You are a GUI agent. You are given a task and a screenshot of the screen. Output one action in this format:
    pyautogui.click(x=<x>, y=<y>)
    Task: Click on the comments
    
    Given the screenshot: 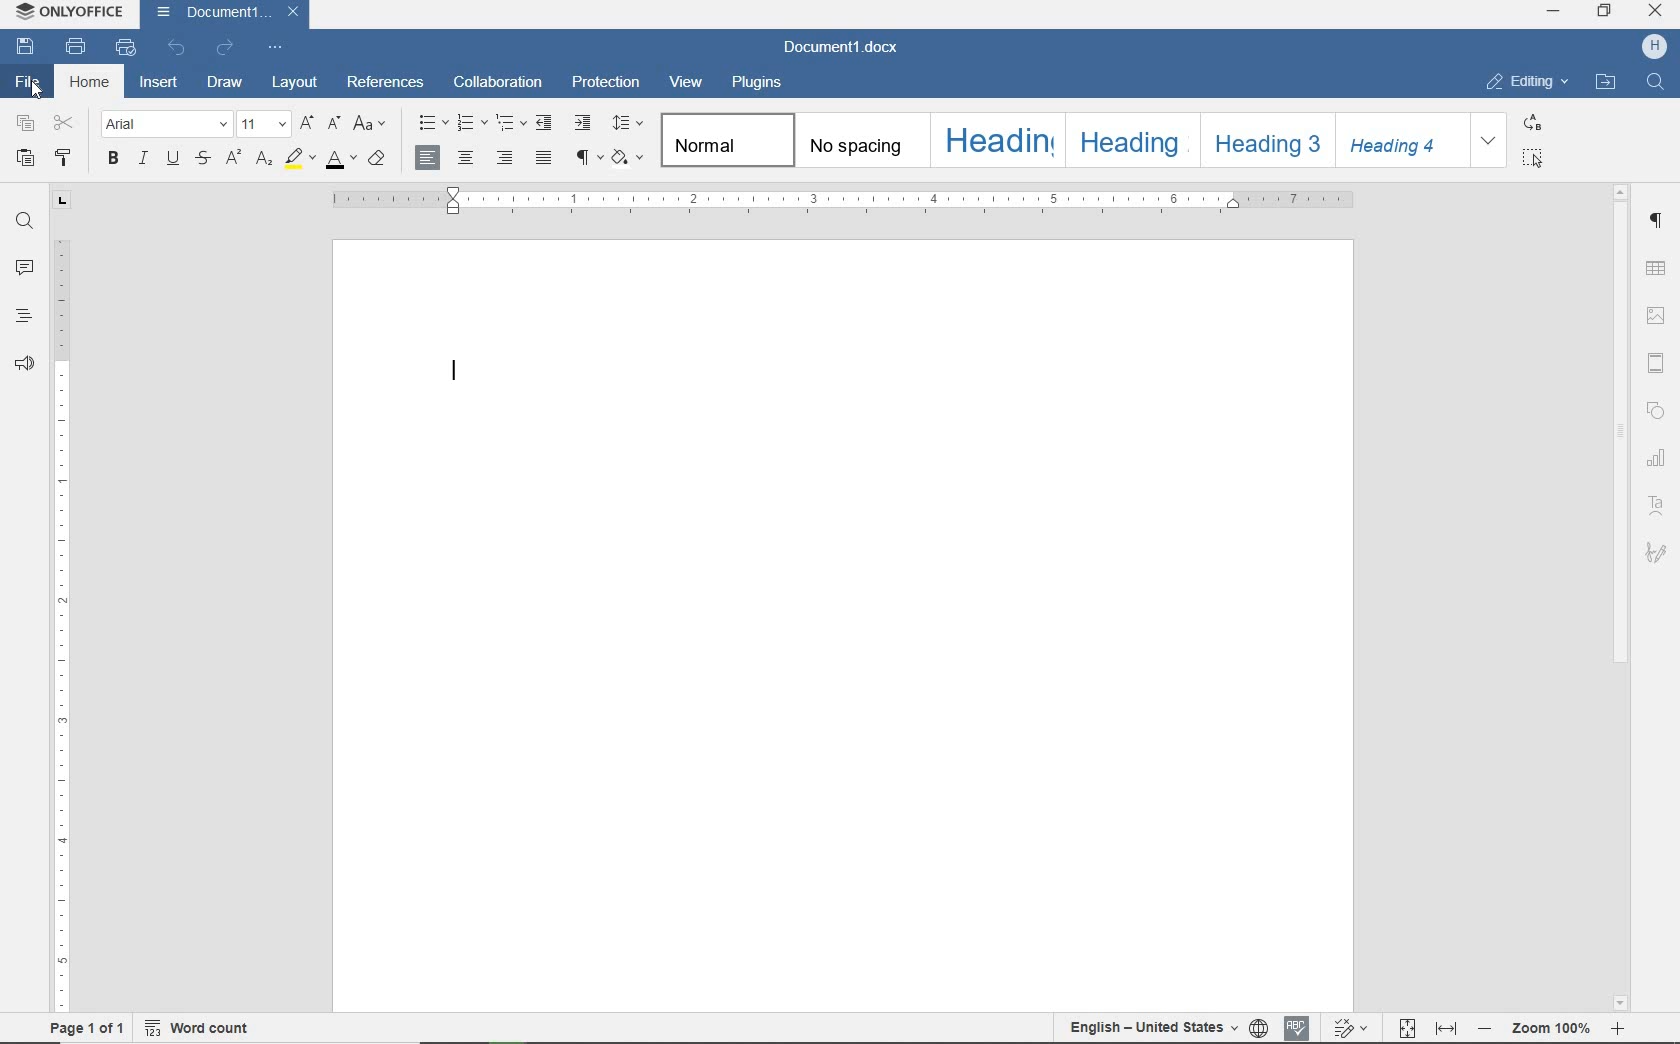 What is the action you would take?
    pyautogui.click(x=23, y=267)
    